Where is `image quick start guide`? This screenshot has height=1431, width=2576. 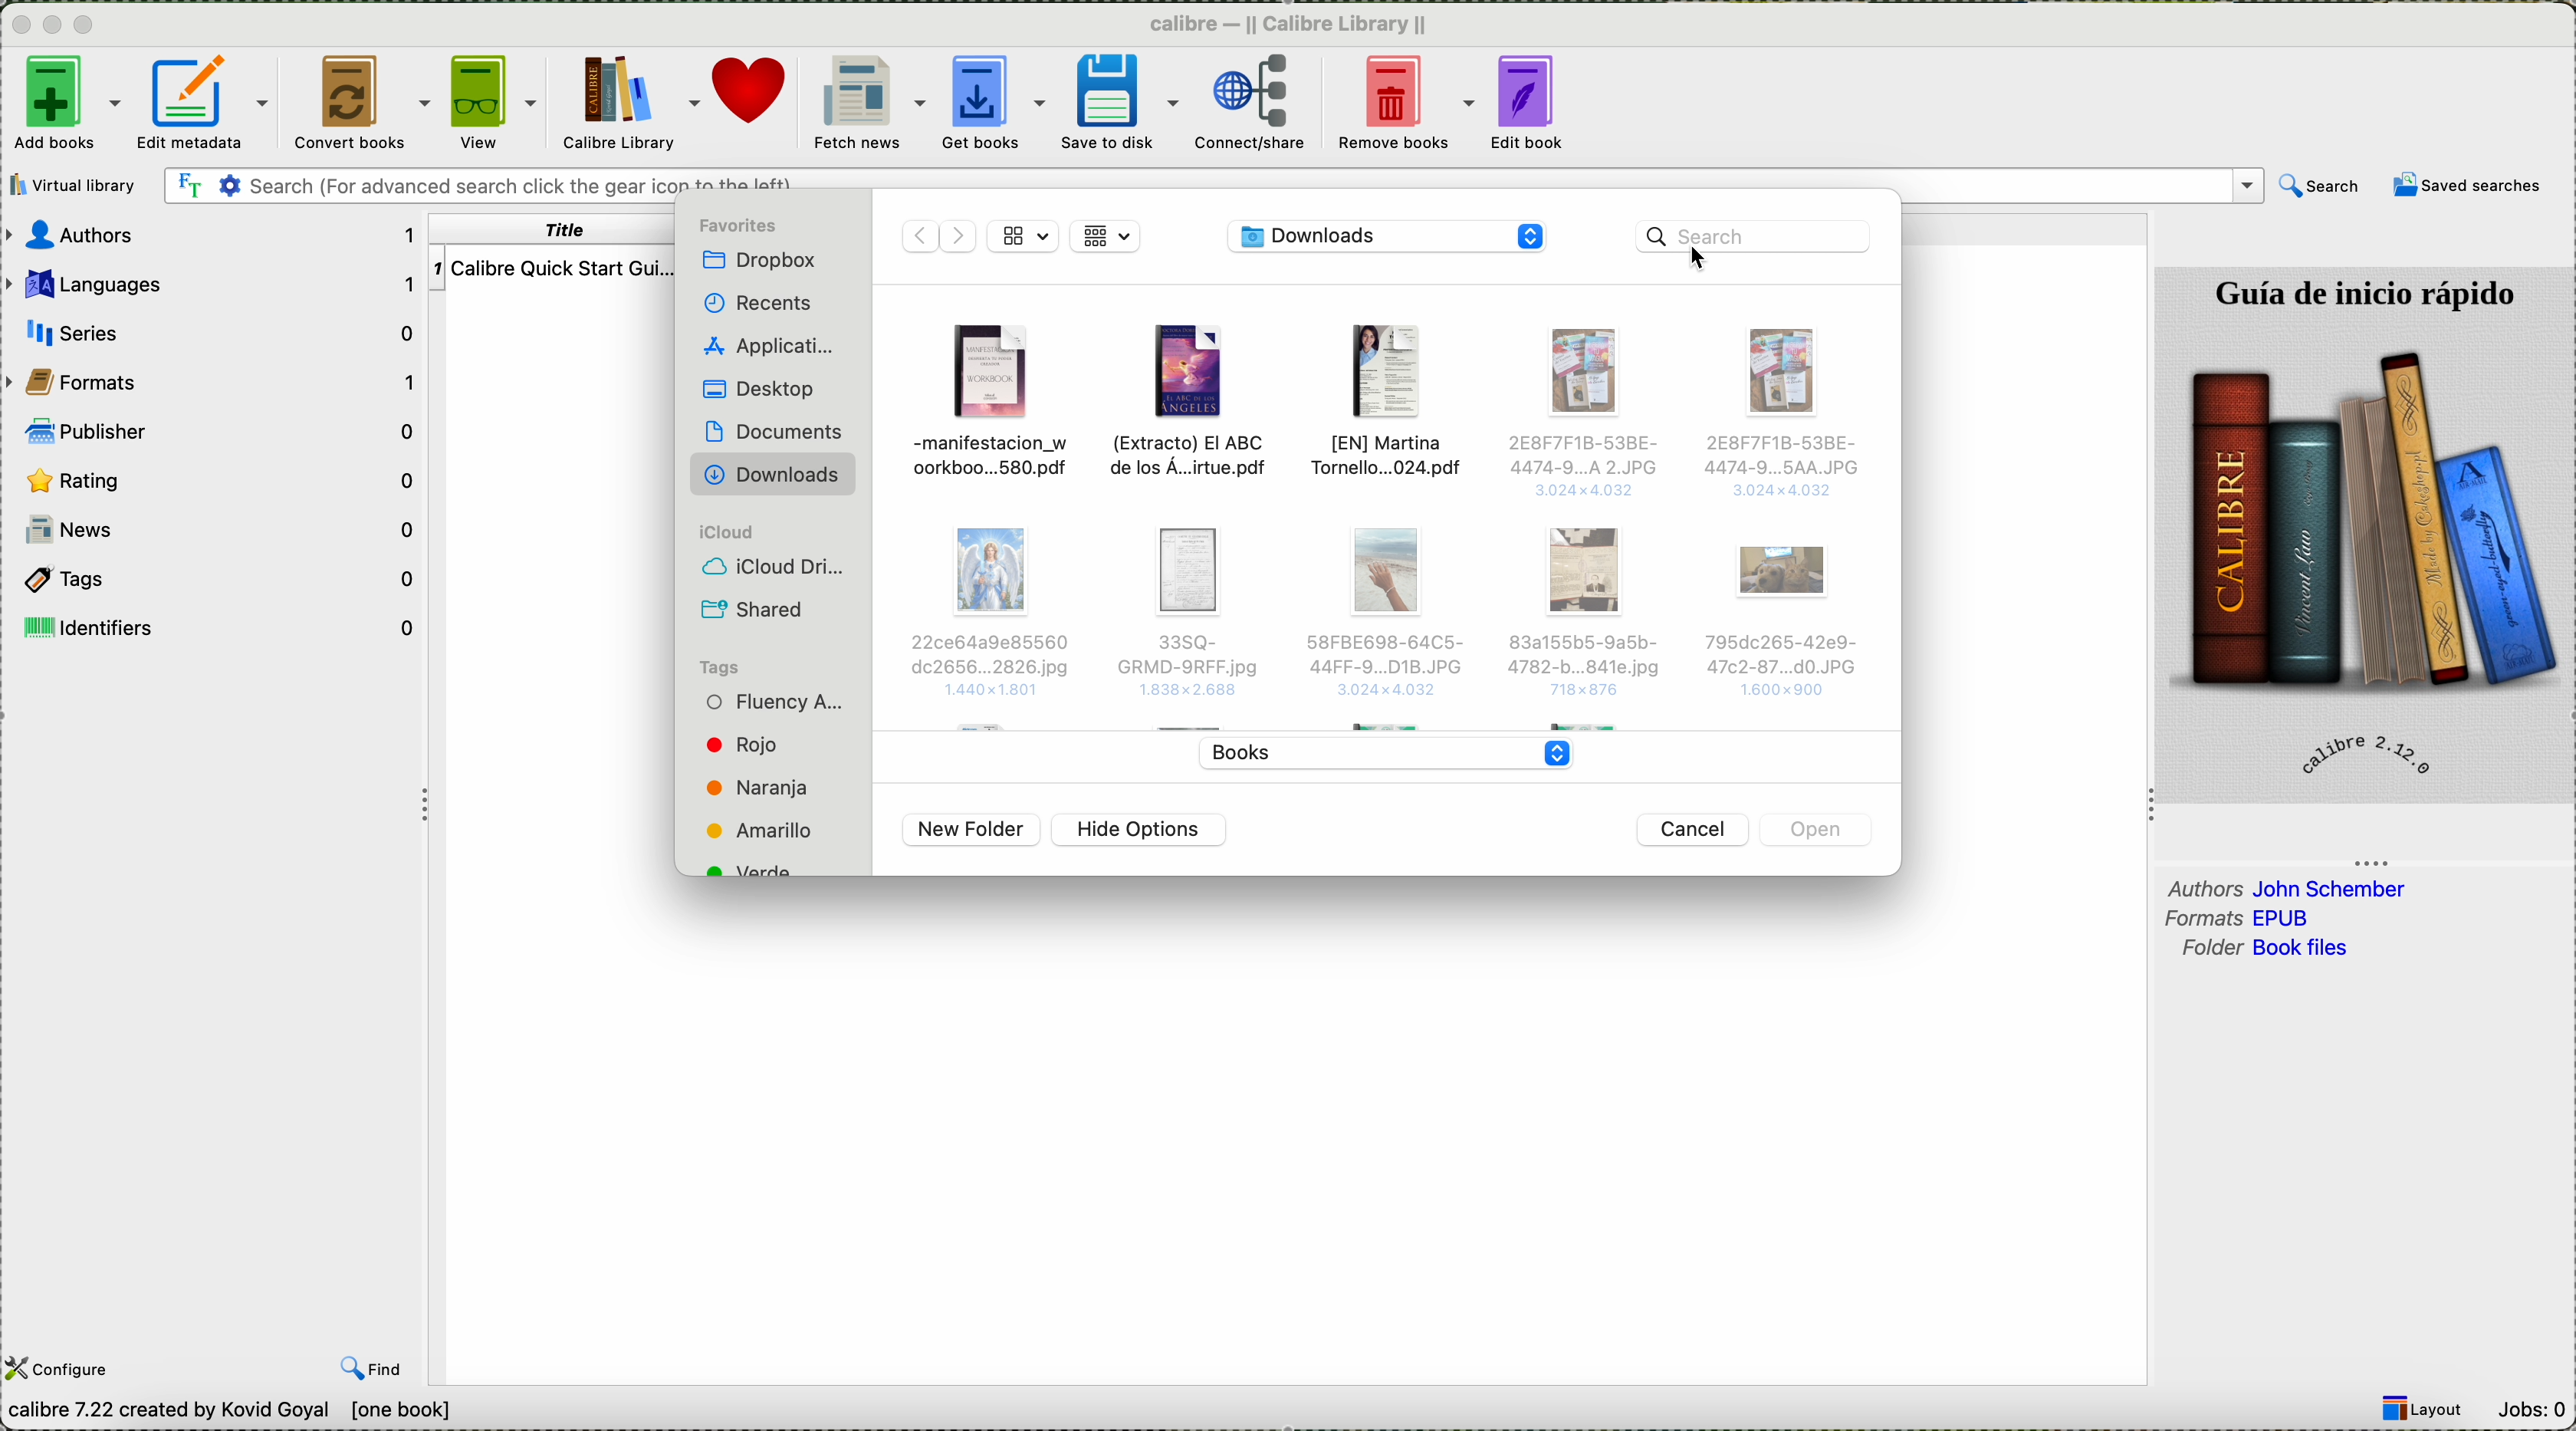 image quick start guide is located at coordinates (2367, 534).